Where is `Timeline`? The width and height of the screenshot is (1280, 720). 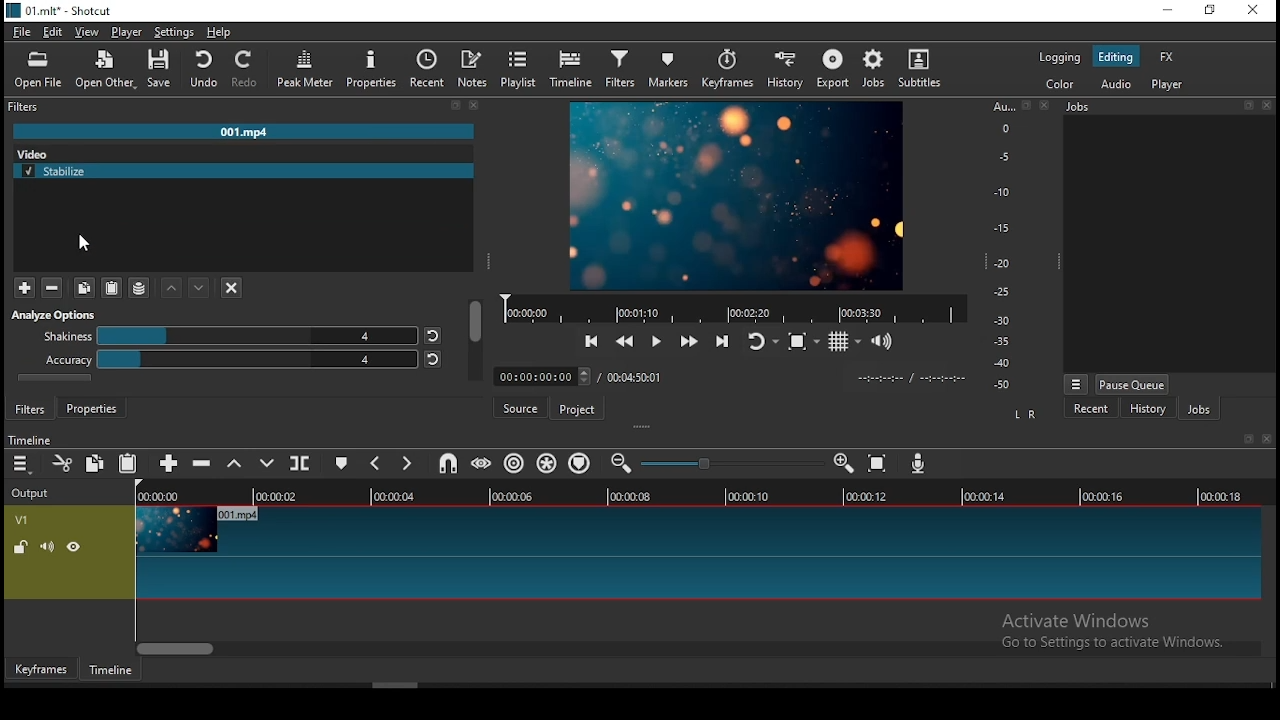
Timeline is located at coordinates (33, 440).